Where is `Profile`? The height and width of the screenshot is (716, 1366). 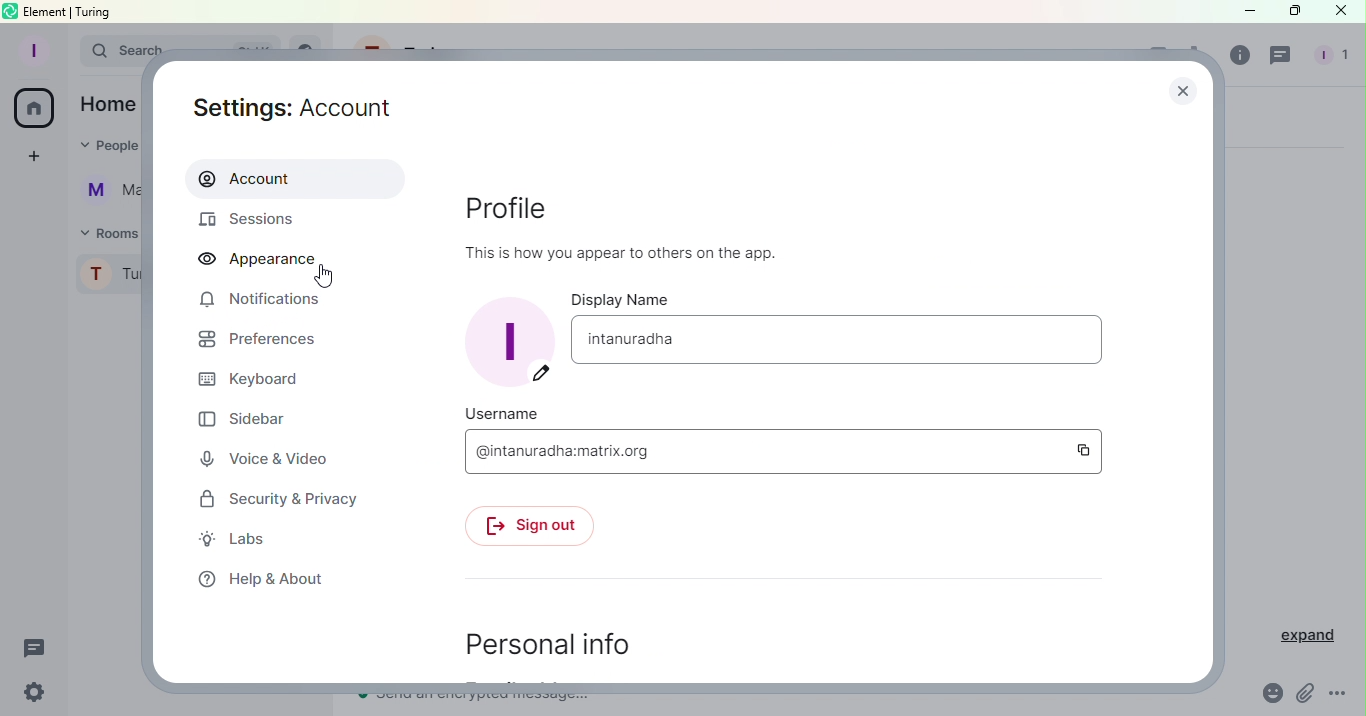 Profile is located at coordinates (648, 222).